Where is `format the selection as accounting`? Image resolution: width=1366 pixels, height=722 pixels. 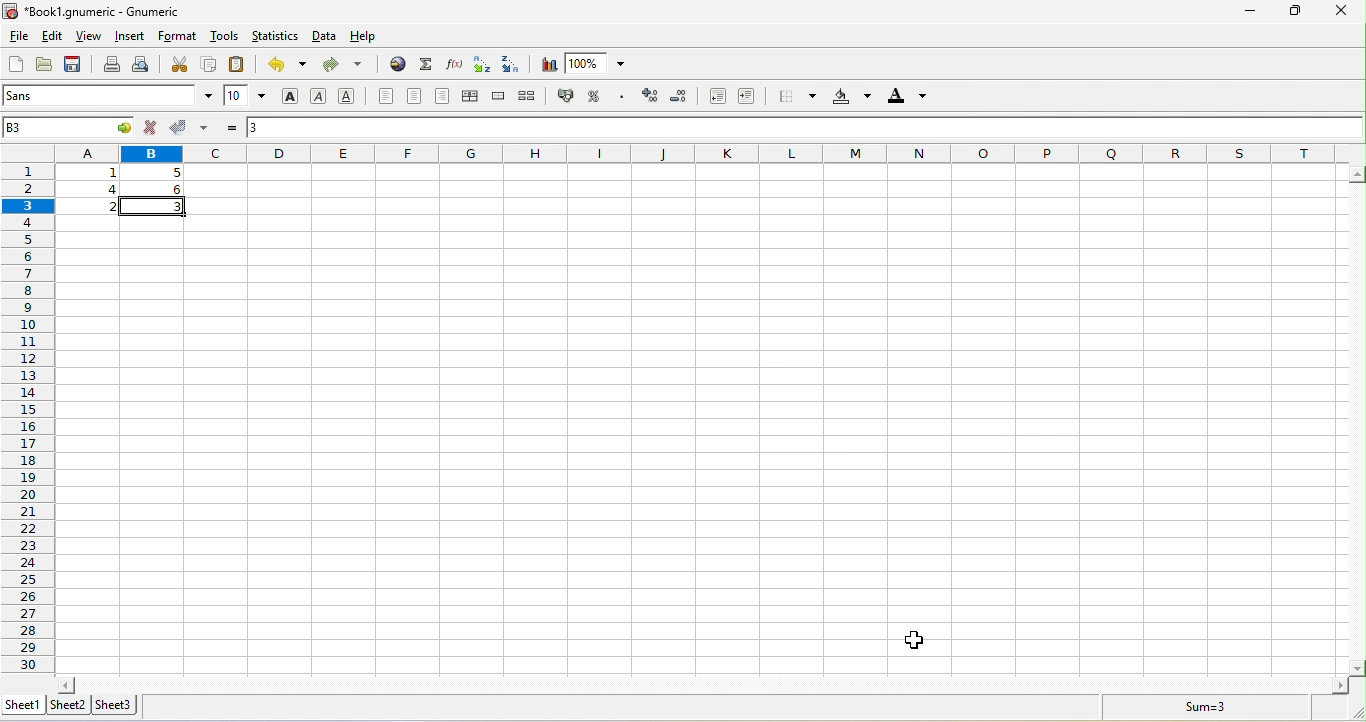 format the selection as accounting is located at coordinates (569, 96).